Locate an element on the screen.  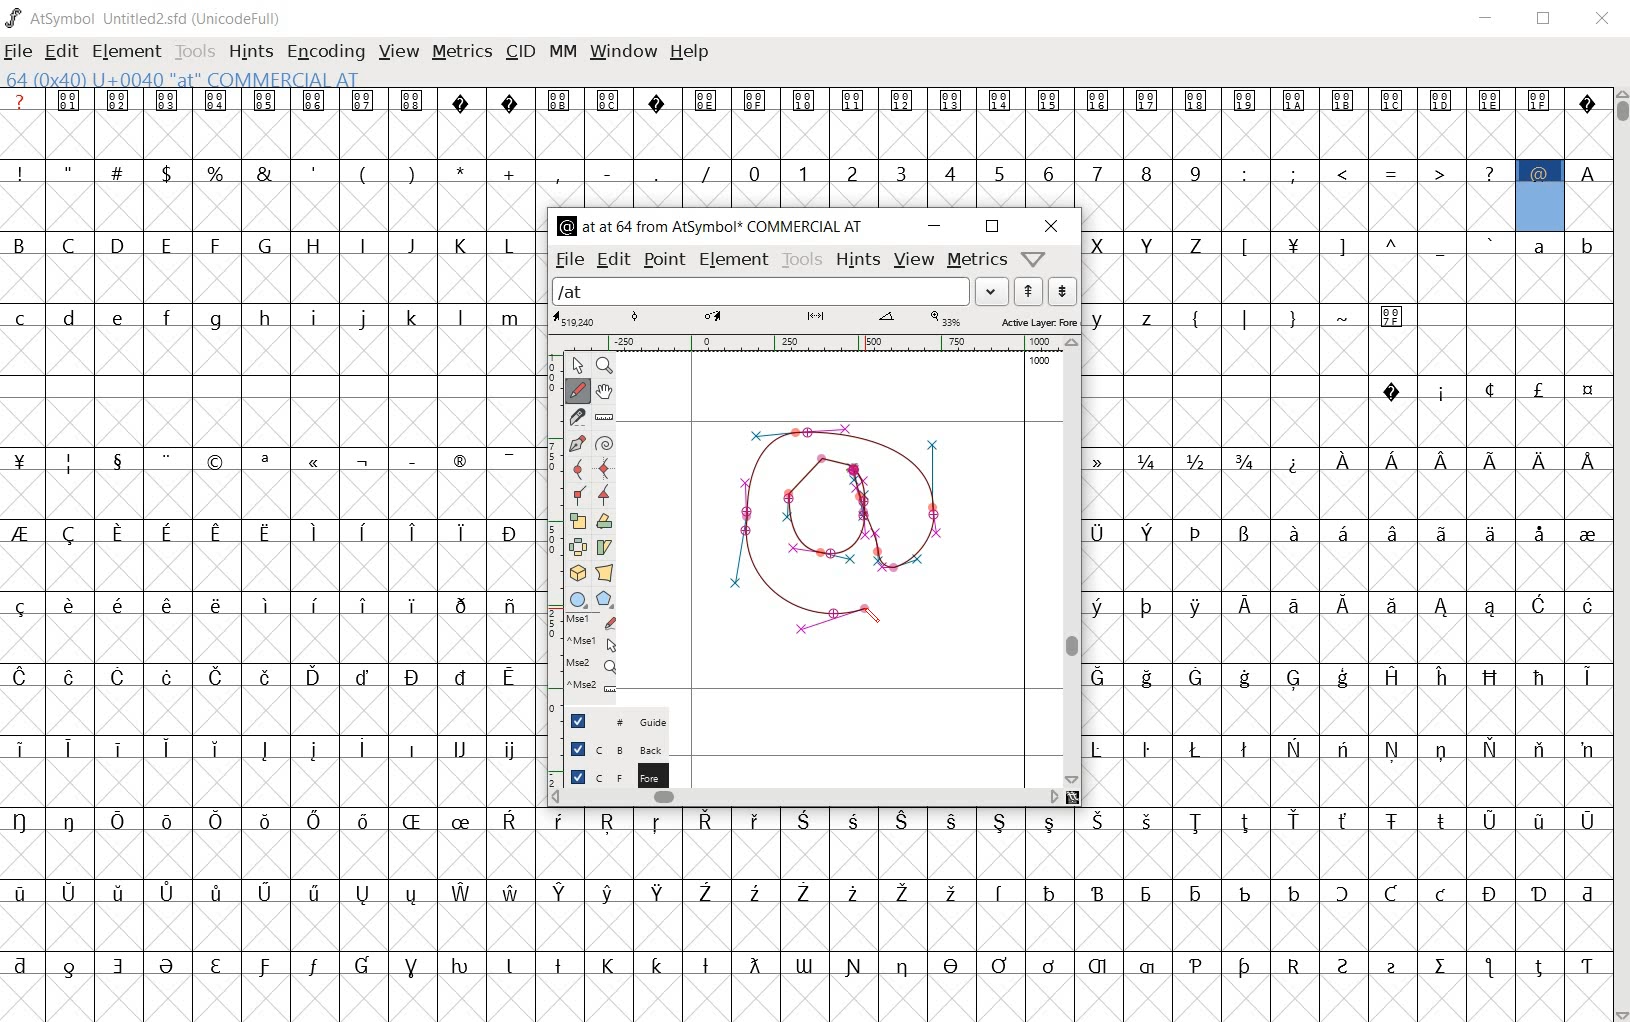
background is located at coordinates (636, 748).